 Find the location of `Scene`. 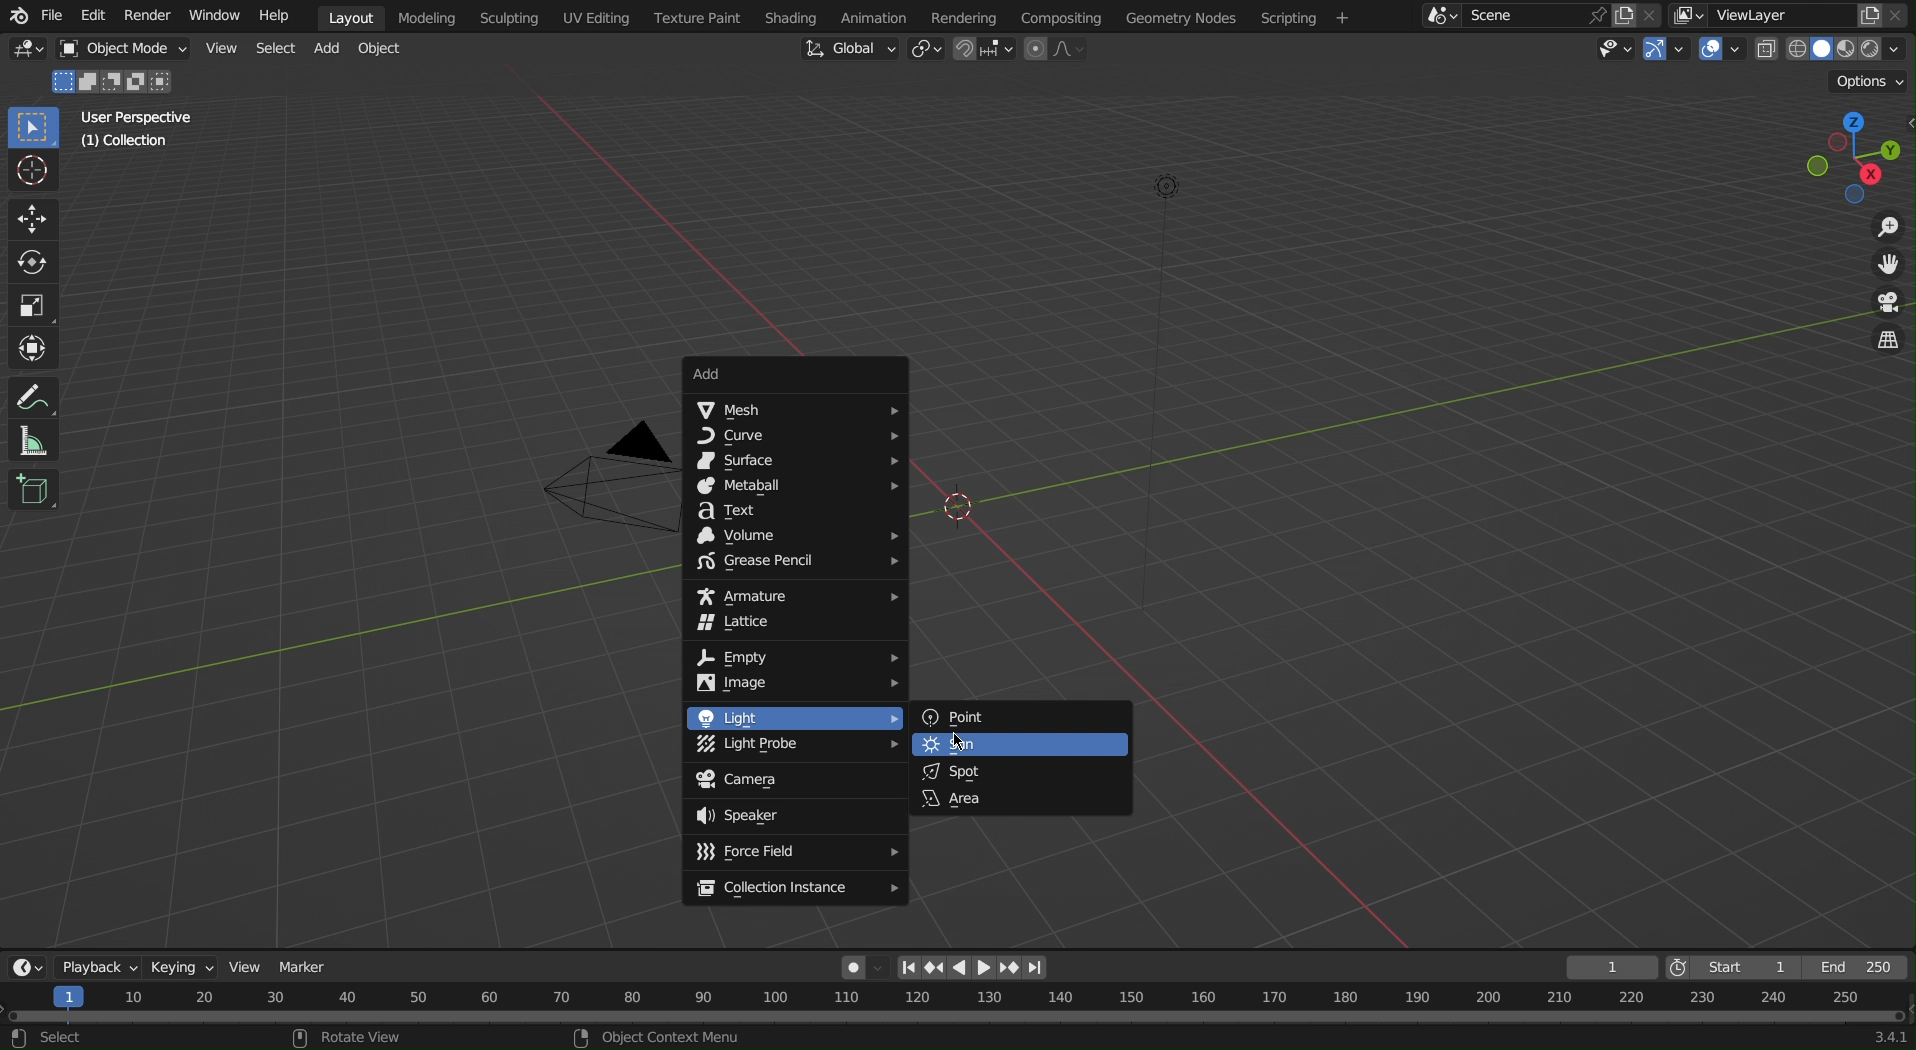

Scene is located at coordinates (1517, 16).